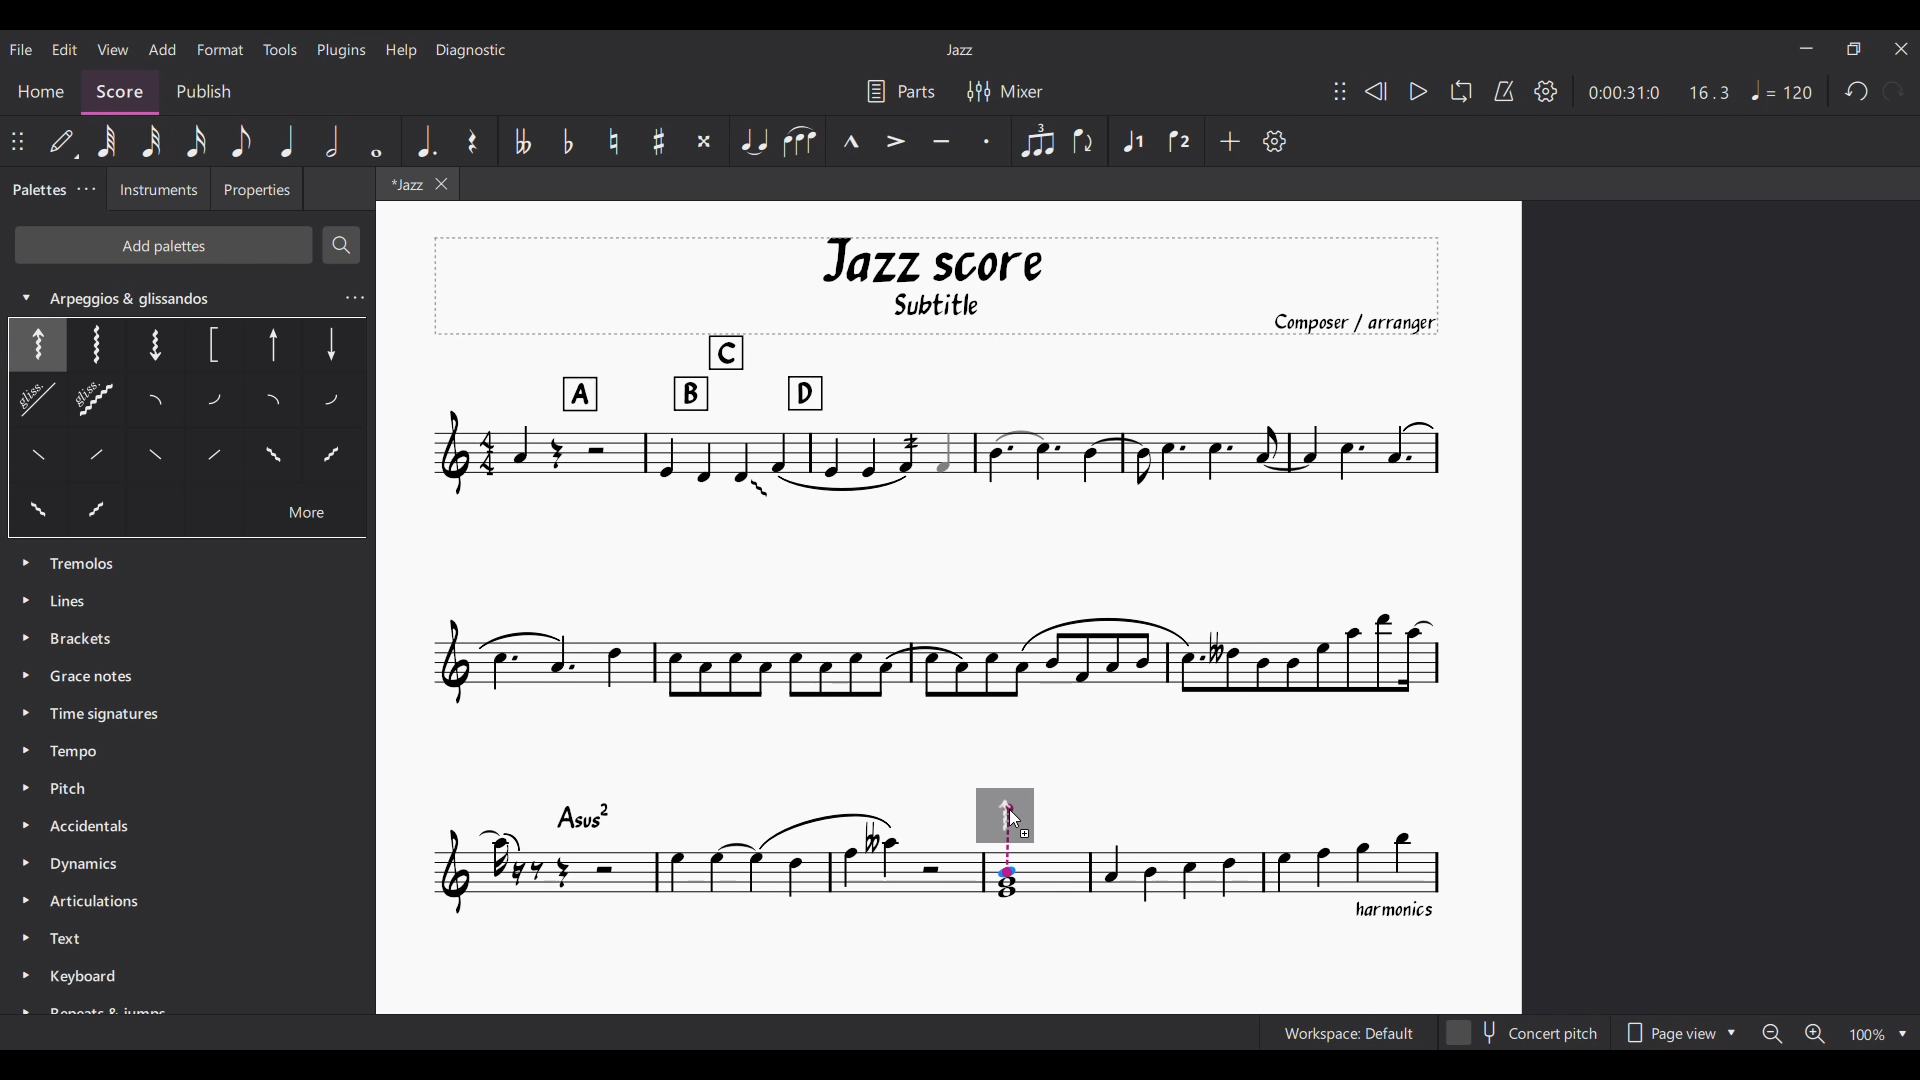 The image size is (1920, 1080). I want to click on Half note, so click(332, 140).